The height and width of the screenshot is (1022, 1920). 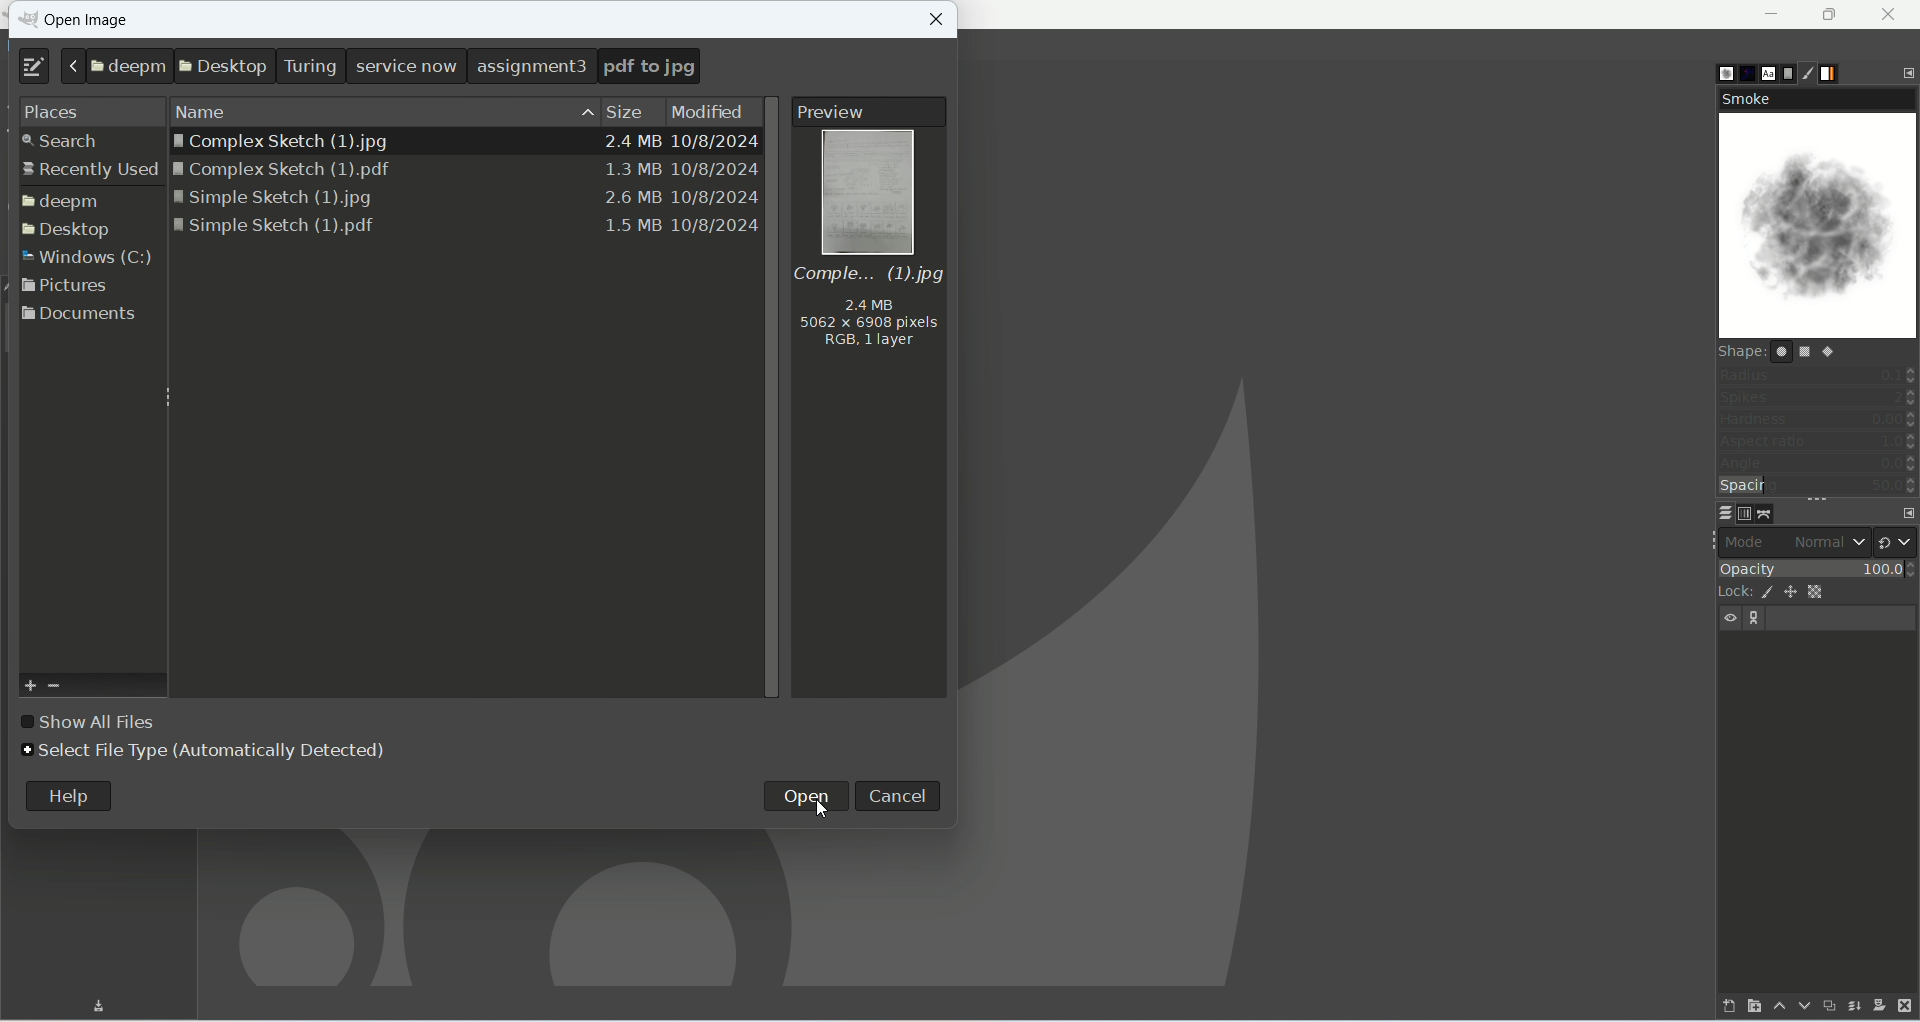 What do you see at coordinates (79, 317) in the screenshot?
I see `documents` at bounding box center [79, 317].